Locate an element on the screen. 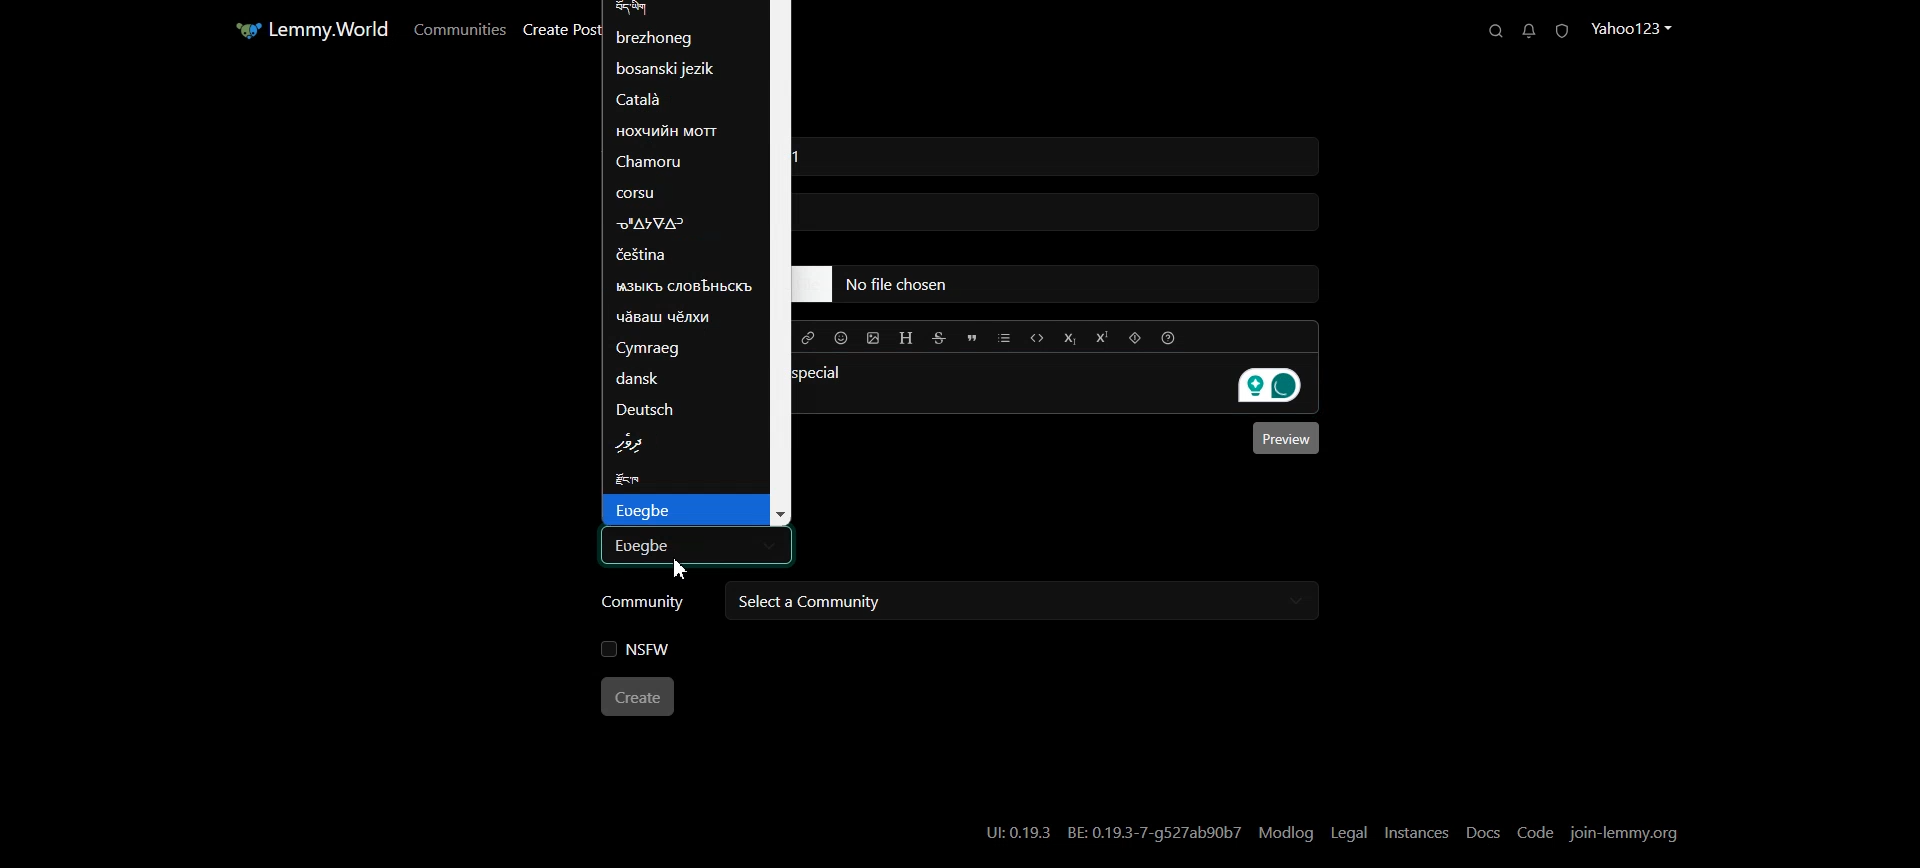  typing field is located at coordinates (1061, 155).